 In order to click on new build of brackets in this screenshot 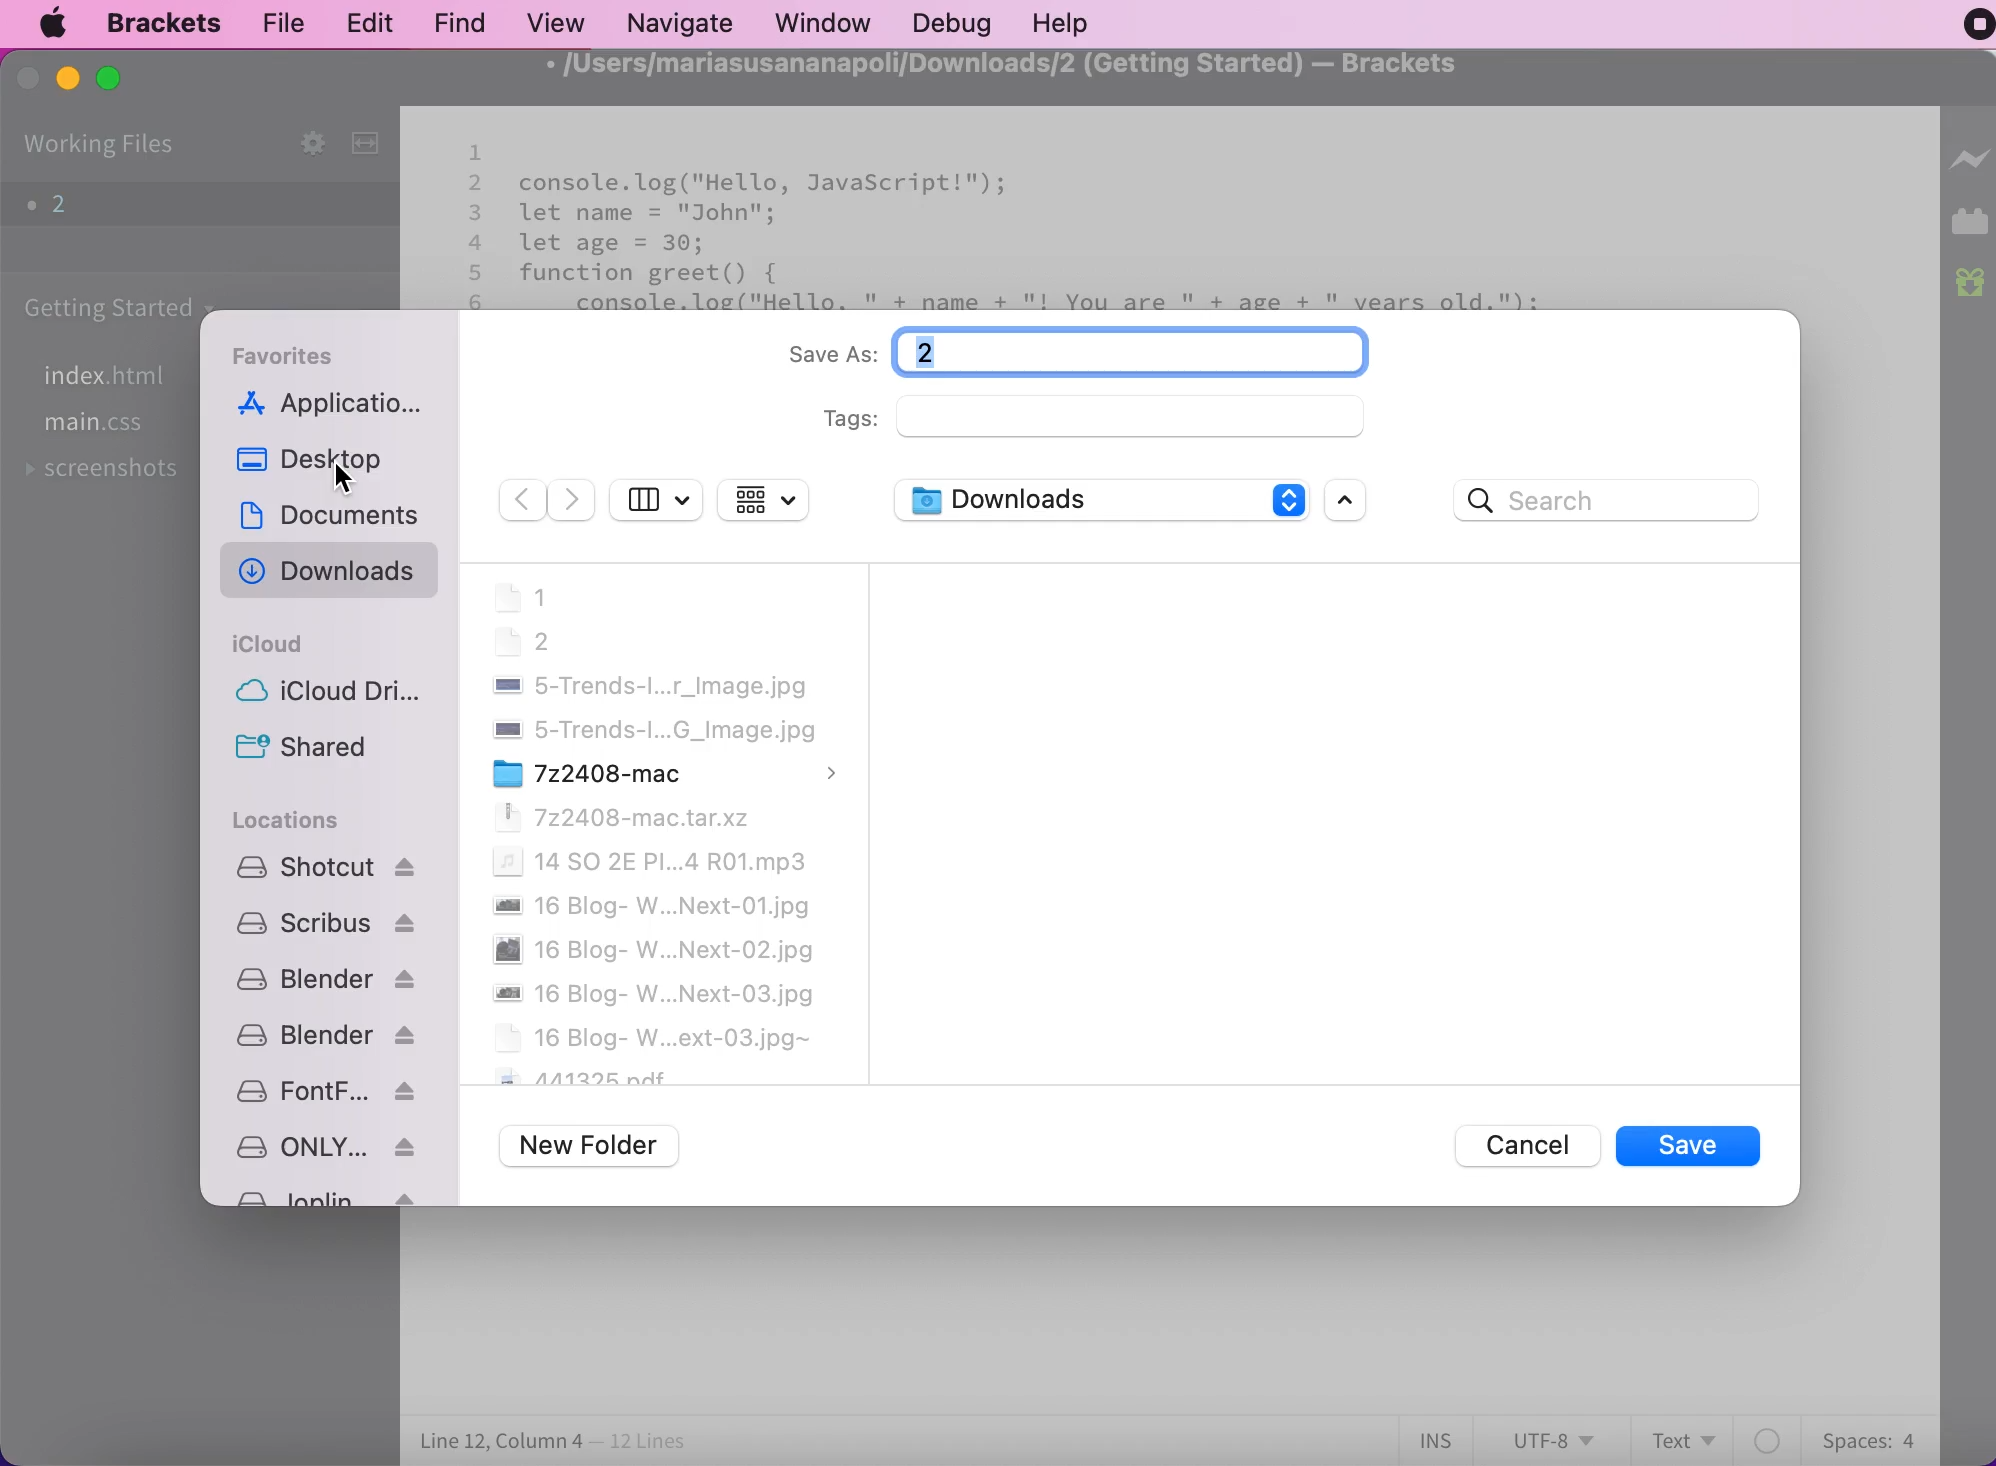, I will do `click(1971, 285)`.